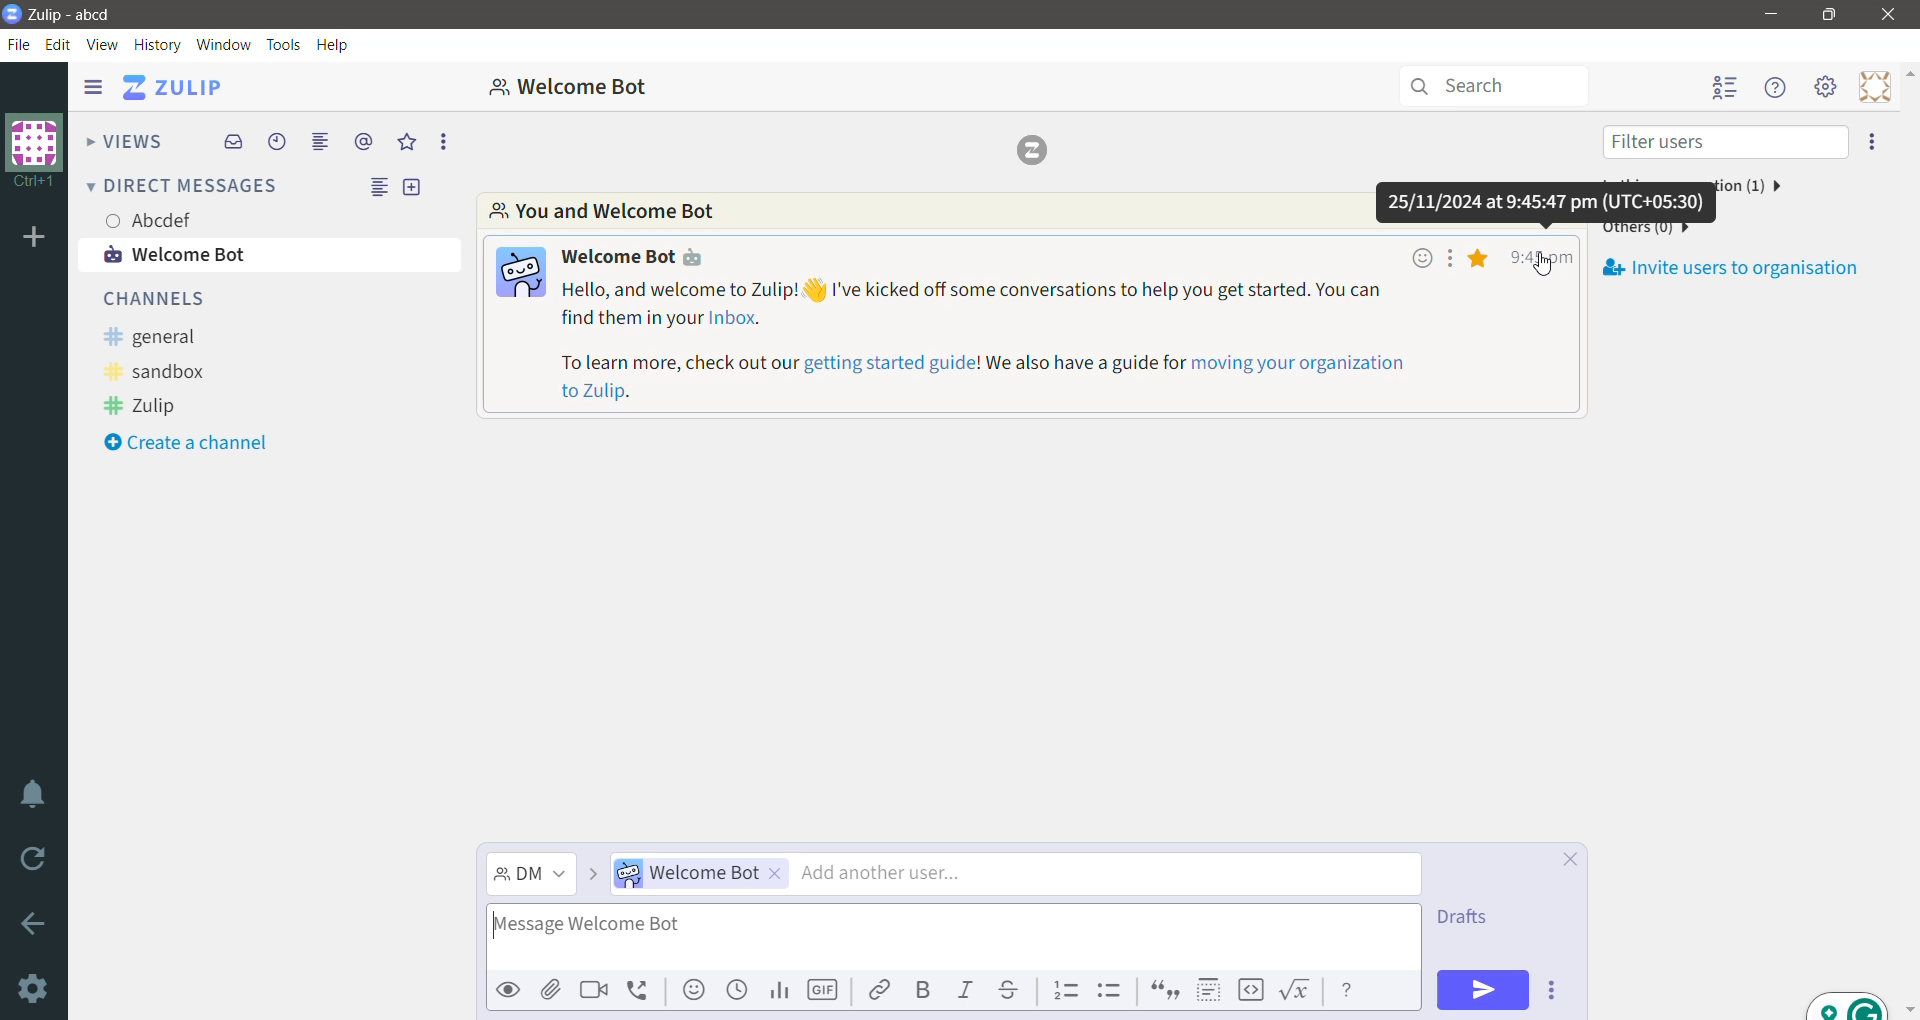 This screenshot has height=1020, width=1920. Describe the element at coordinates (550, 989) in the screenshot. I see `Upload files` at that location.